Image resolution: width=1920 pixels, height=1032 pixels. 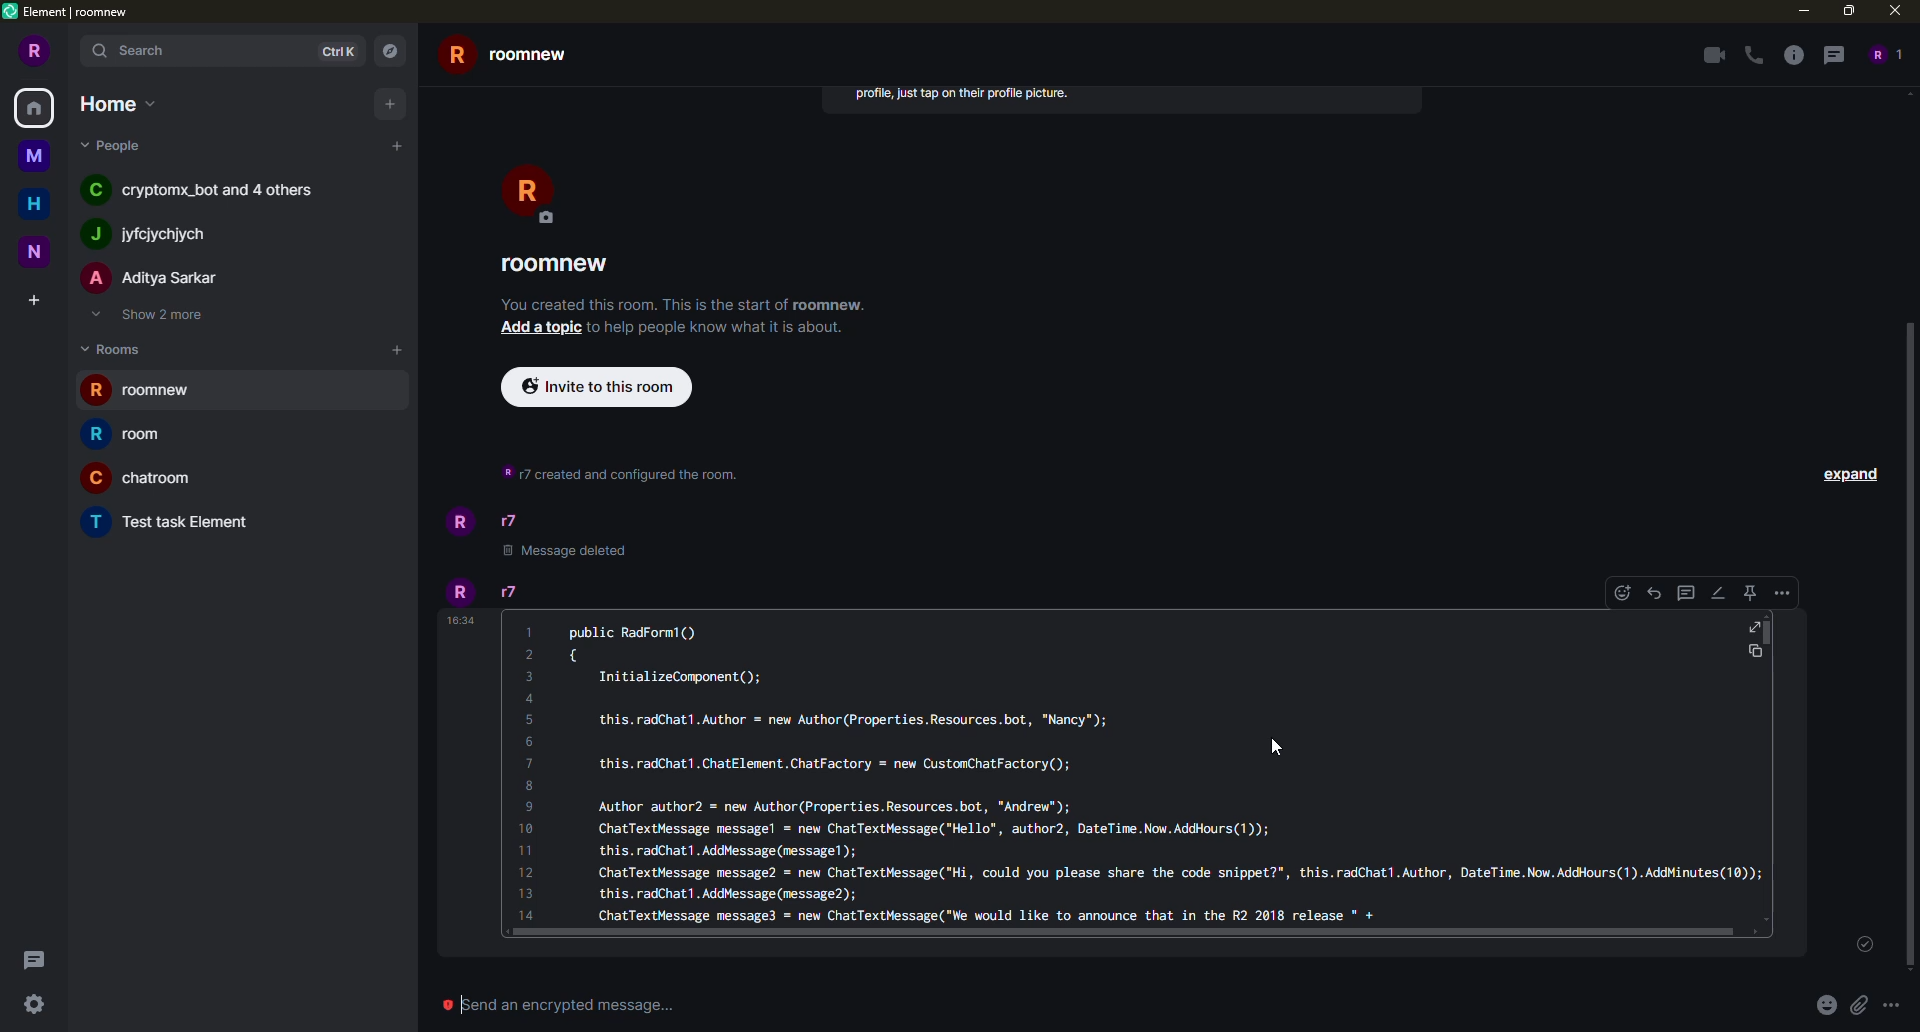 What do you see at coordinates (1884, 53) in the screenshot?
I see `people` at bounding box center [1884, 53].